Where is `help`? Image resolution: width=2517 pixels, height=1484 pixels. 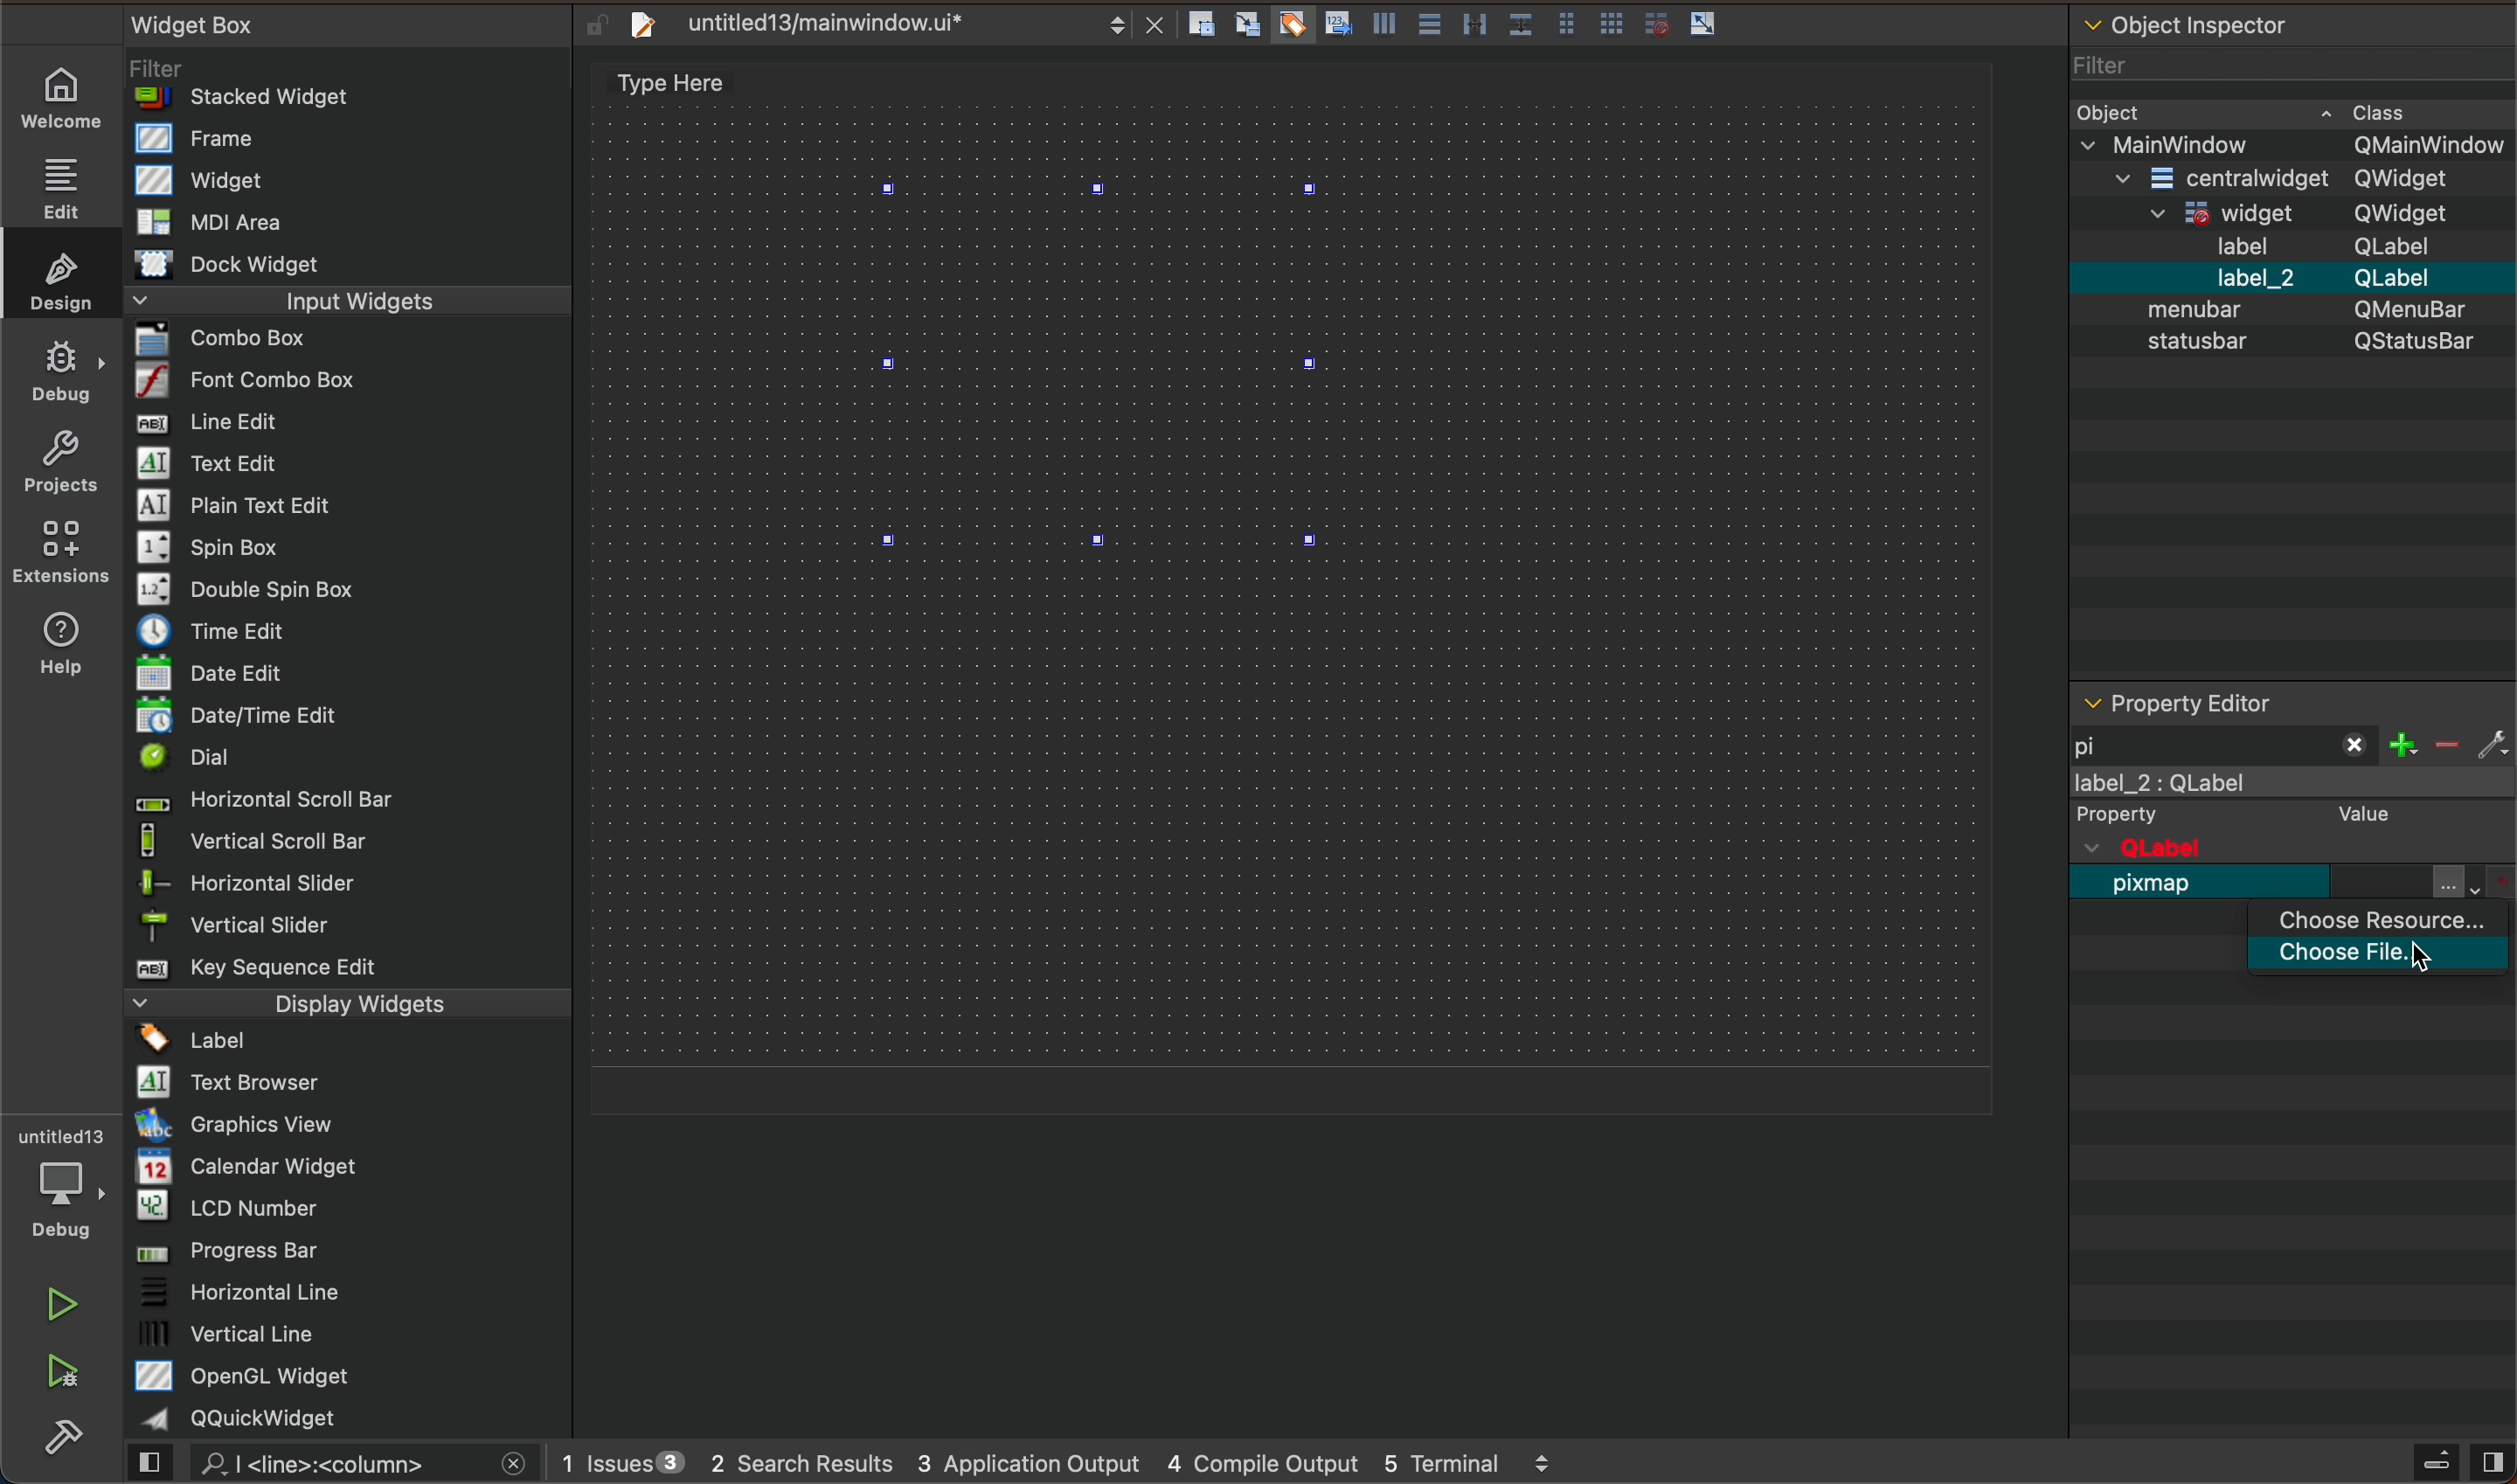 help is located at coordinates (70, 639).